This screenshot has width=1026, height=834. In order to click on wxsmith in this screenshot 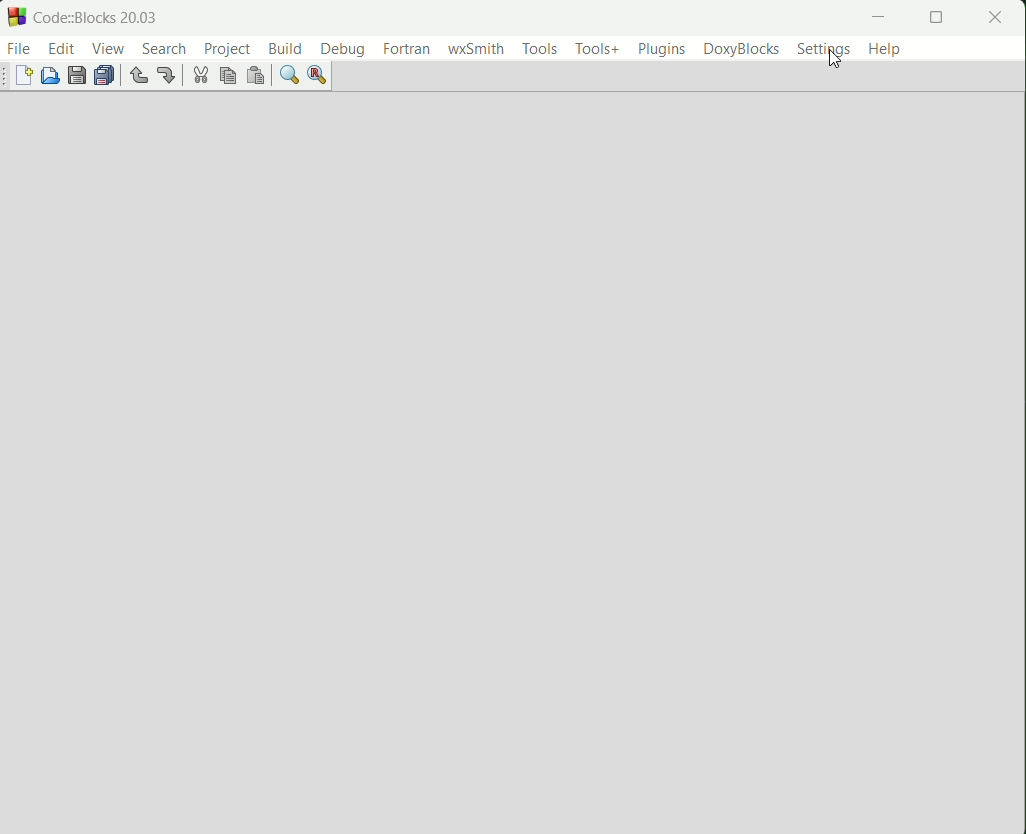, I will do `click(477, 49)`.